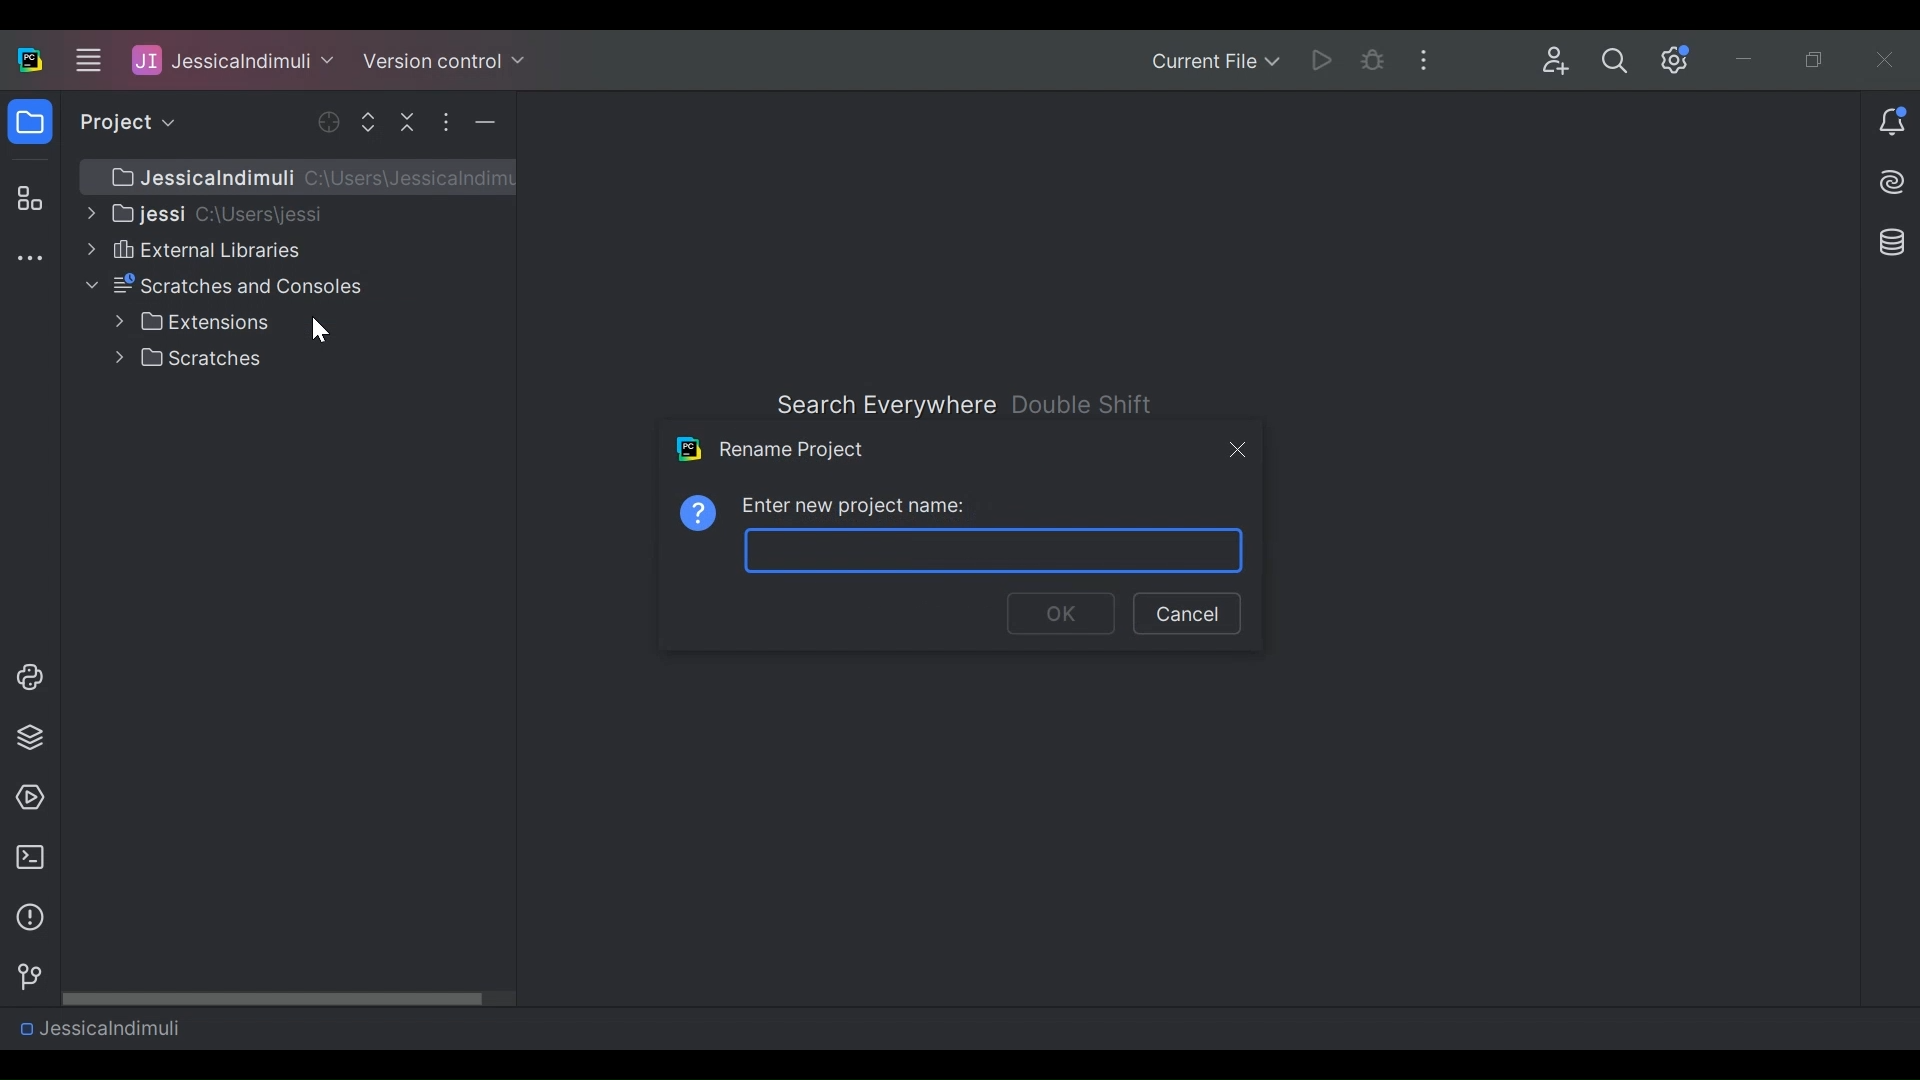 The width and height of the screenshot is (1920, 1080). Describe the element at coordinates (122, 122) in the screenshot. I see `project view` at that location.